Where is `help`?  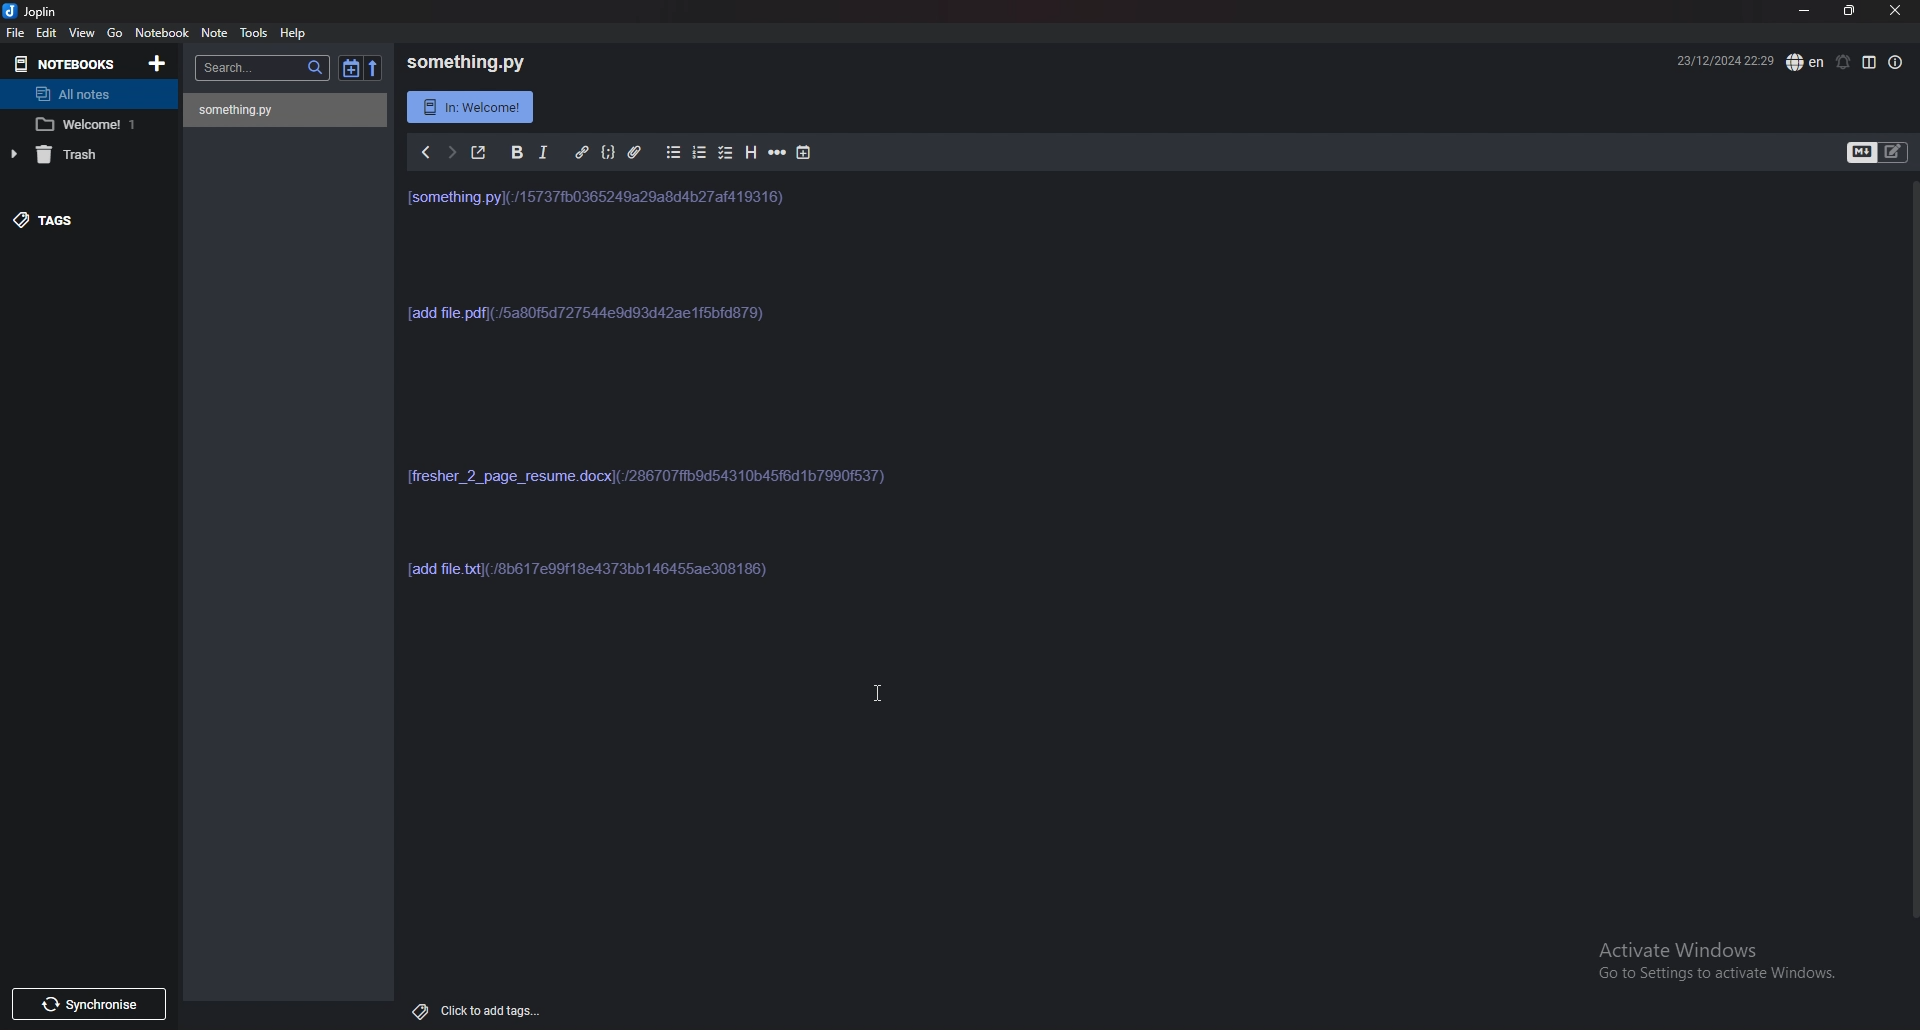
help is located at coordinates (296, 34).